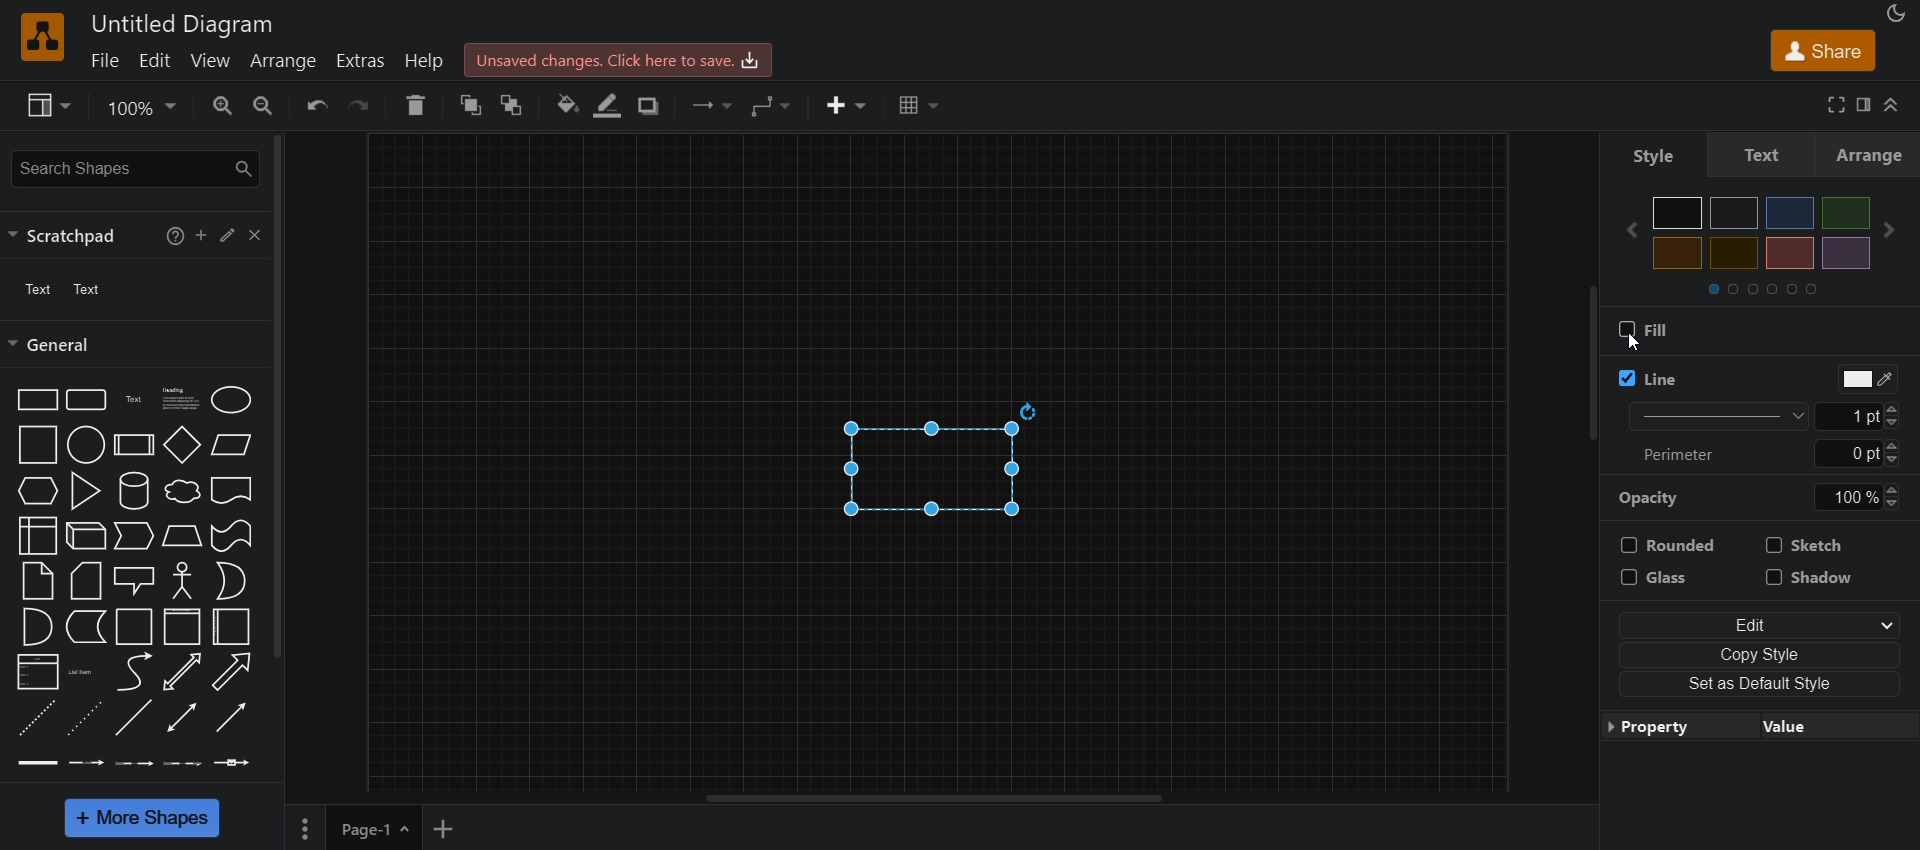 The width and height of the screenshot is (1920, 850). Describe the element at coordinates (133, 492) in the screenshot. I see `cylinder` at that location.